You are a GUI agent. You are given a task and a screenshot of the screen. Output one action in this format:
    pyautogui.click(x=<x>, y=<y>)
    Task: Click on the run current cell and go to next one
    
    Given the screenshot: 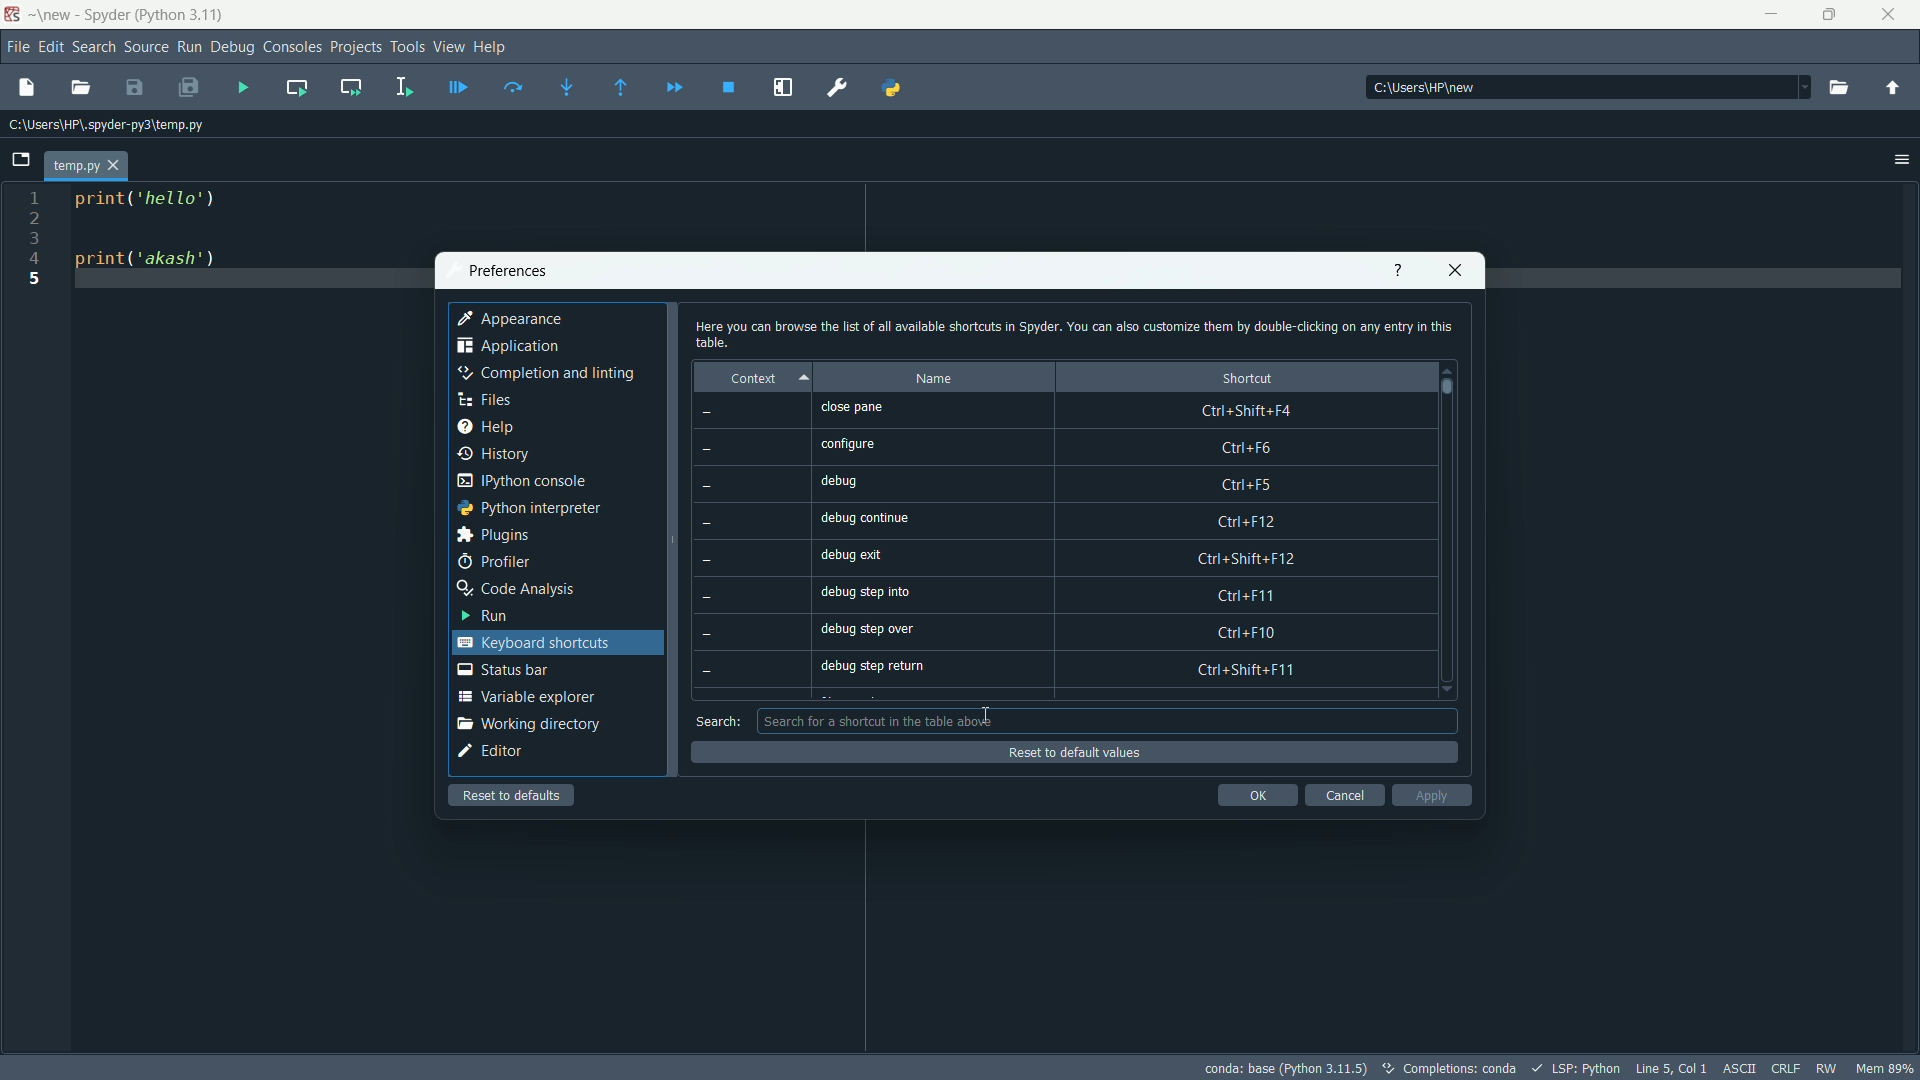 What is the action you would take?
    pyautogui.click(x=351, y=84)
    